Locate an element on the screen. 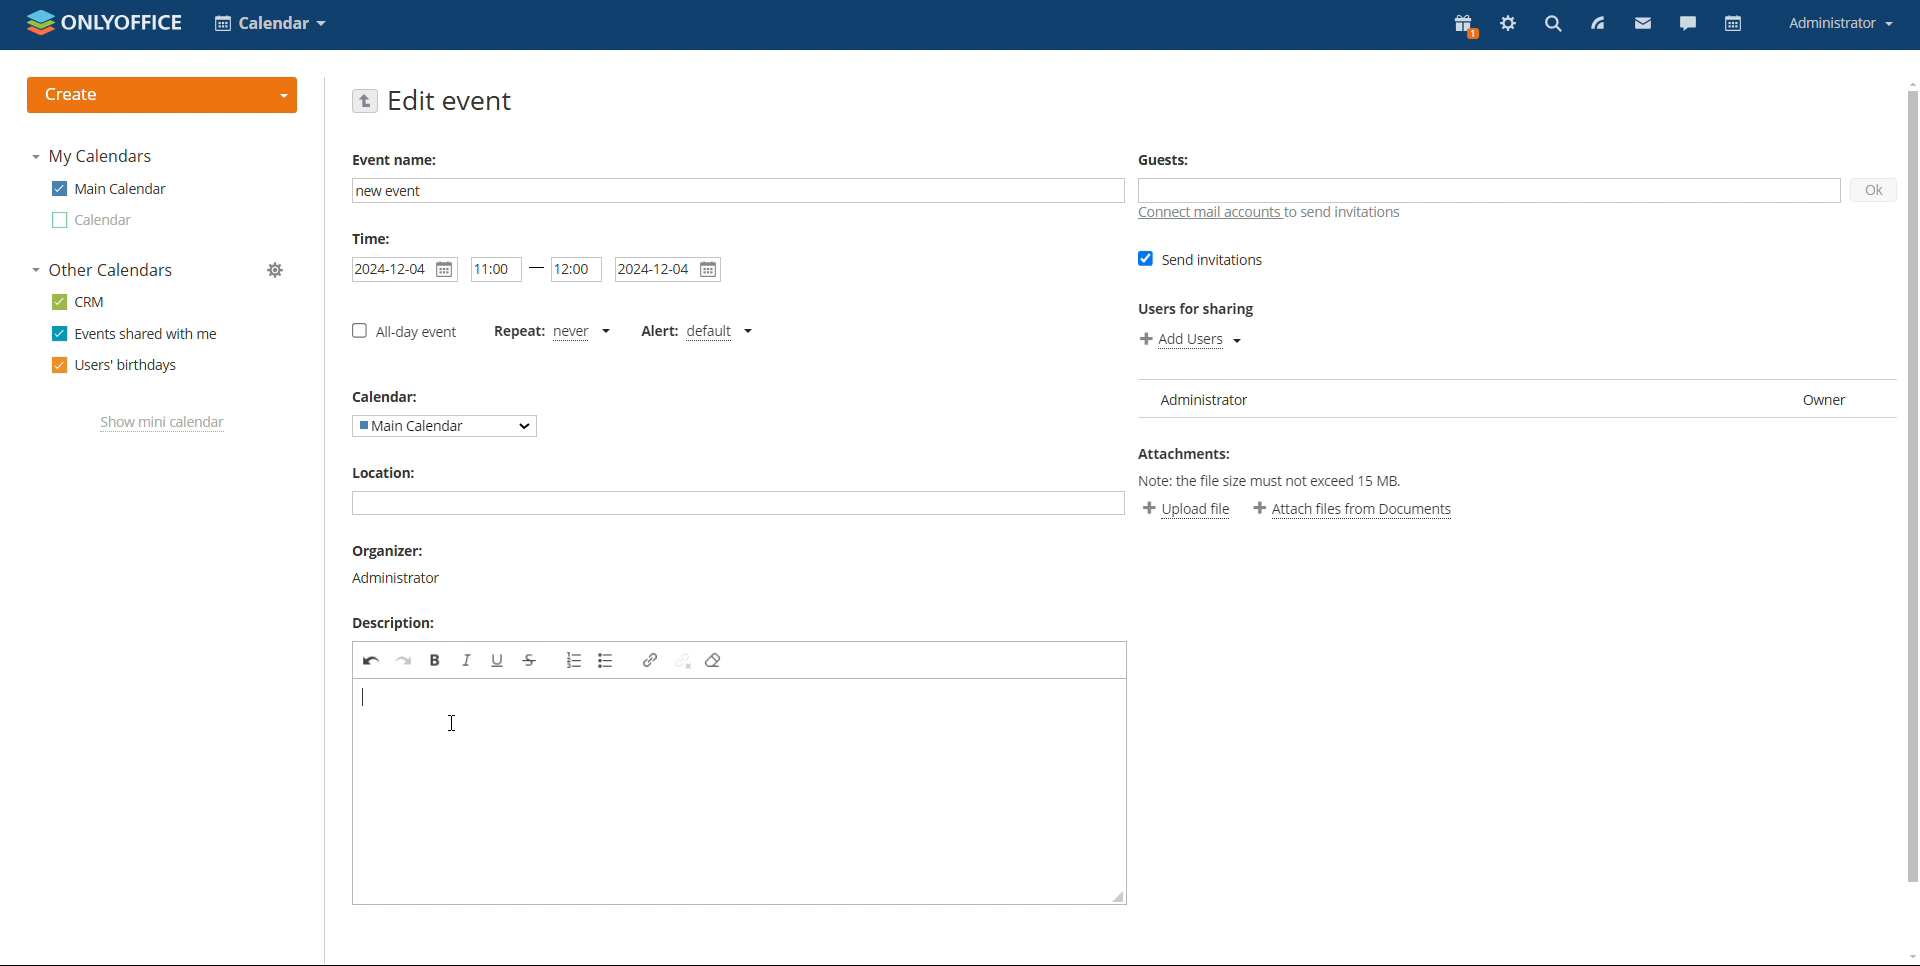 Image resolution: width=1920 pixels, height=966 pixels.  is located at coordinates (715, 661).